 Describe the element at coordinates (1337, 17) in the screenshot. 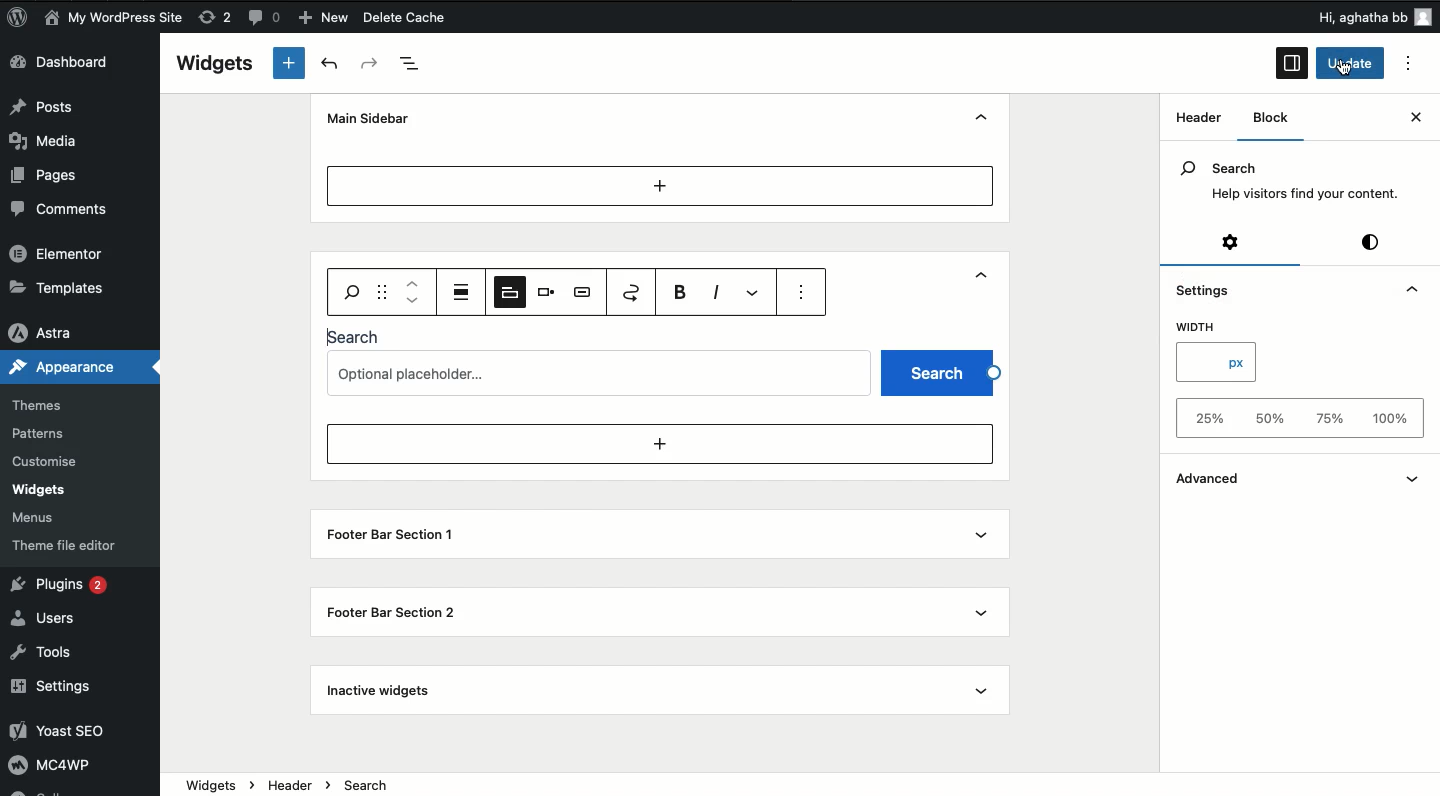

I see `` at that location.